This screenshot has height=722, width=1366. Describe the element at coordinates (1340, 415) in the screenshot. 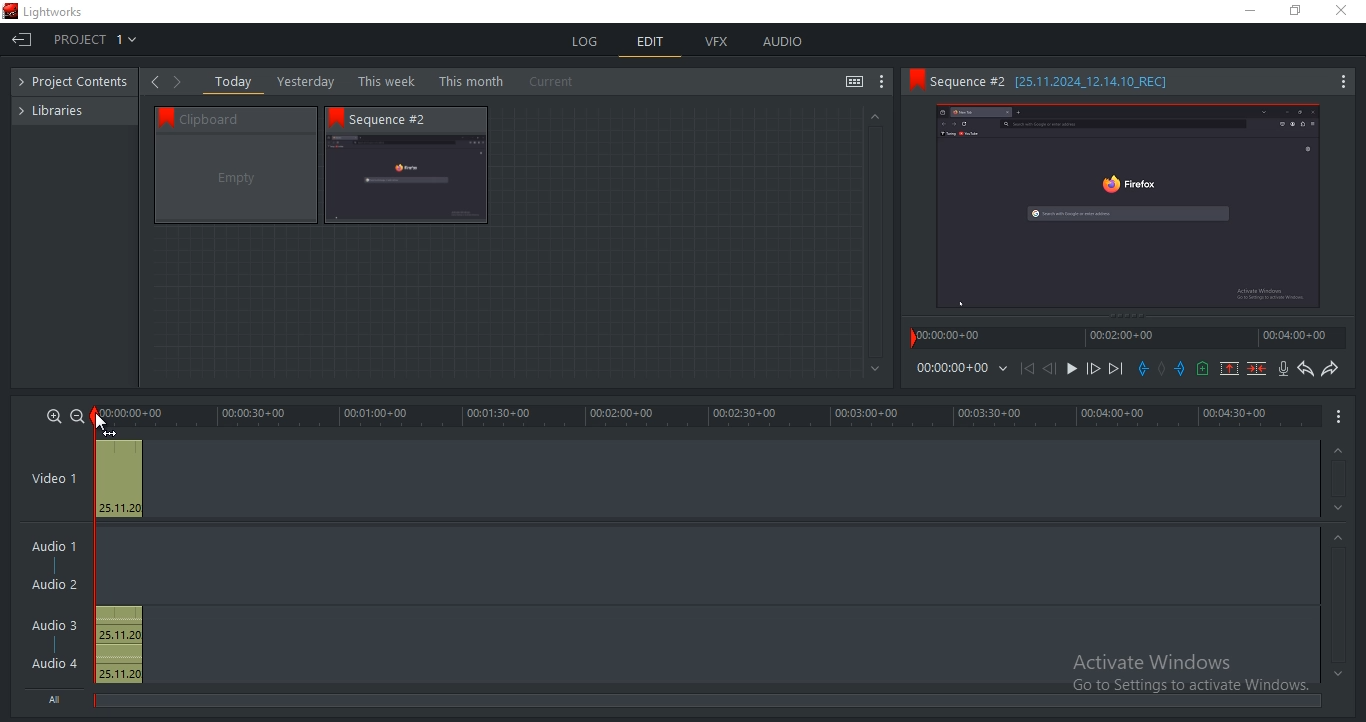

I see `show menu` at that location.